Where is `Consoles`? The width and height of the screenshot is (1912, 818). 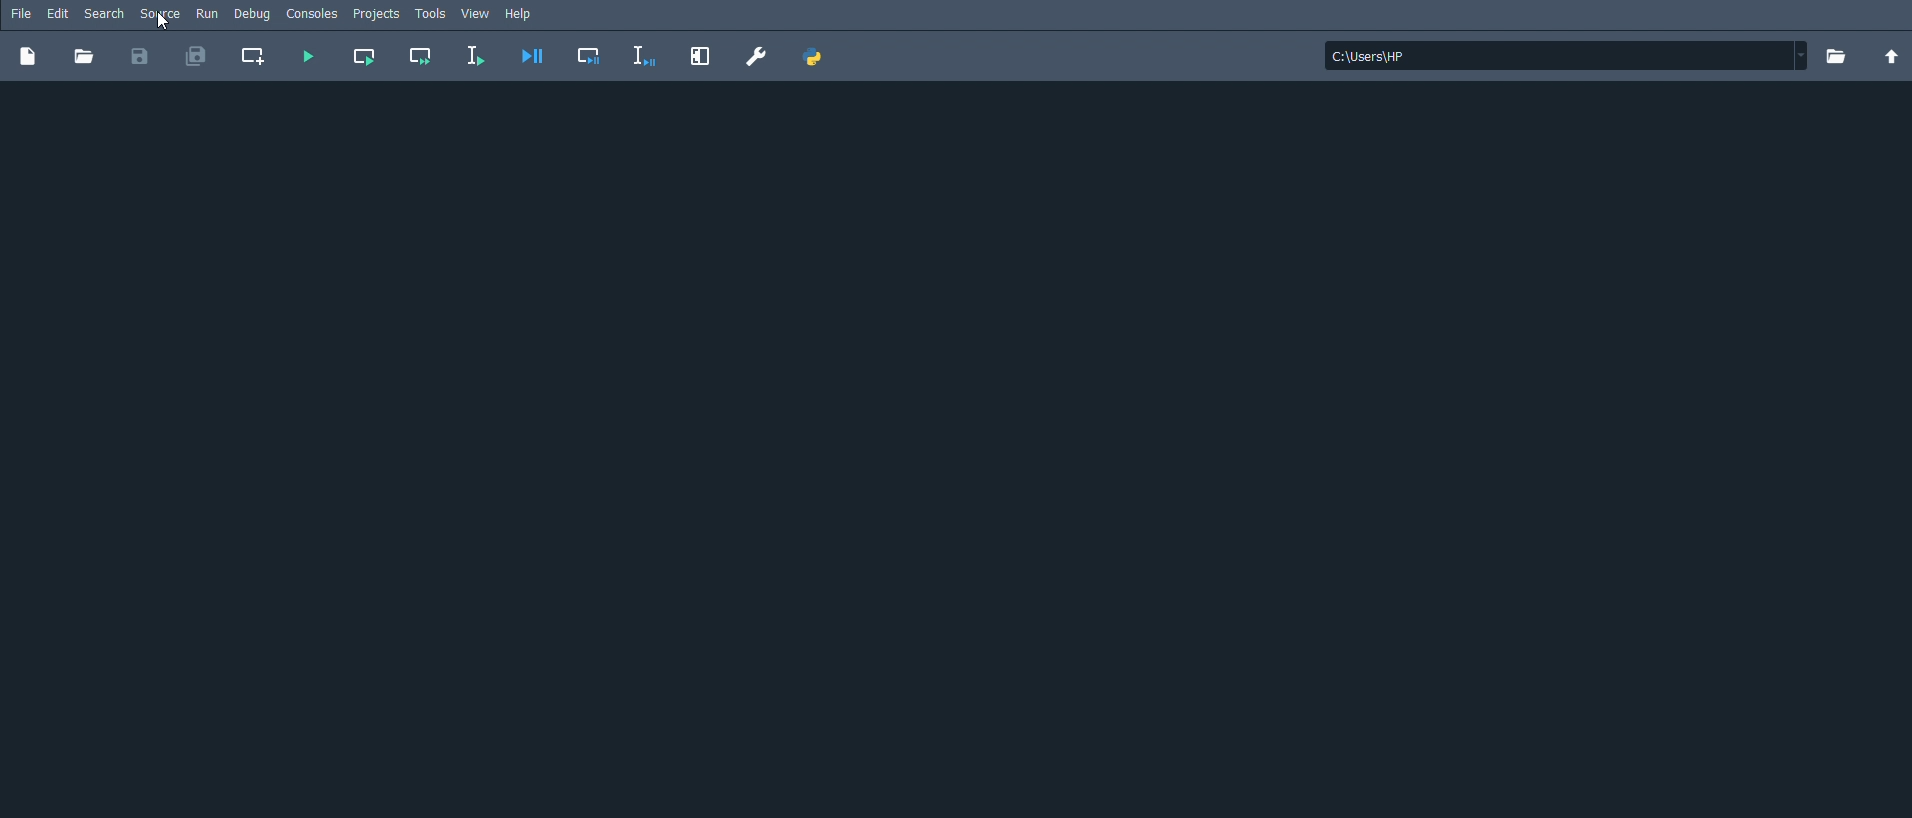 Consoles is located at coordinates (313, 14).